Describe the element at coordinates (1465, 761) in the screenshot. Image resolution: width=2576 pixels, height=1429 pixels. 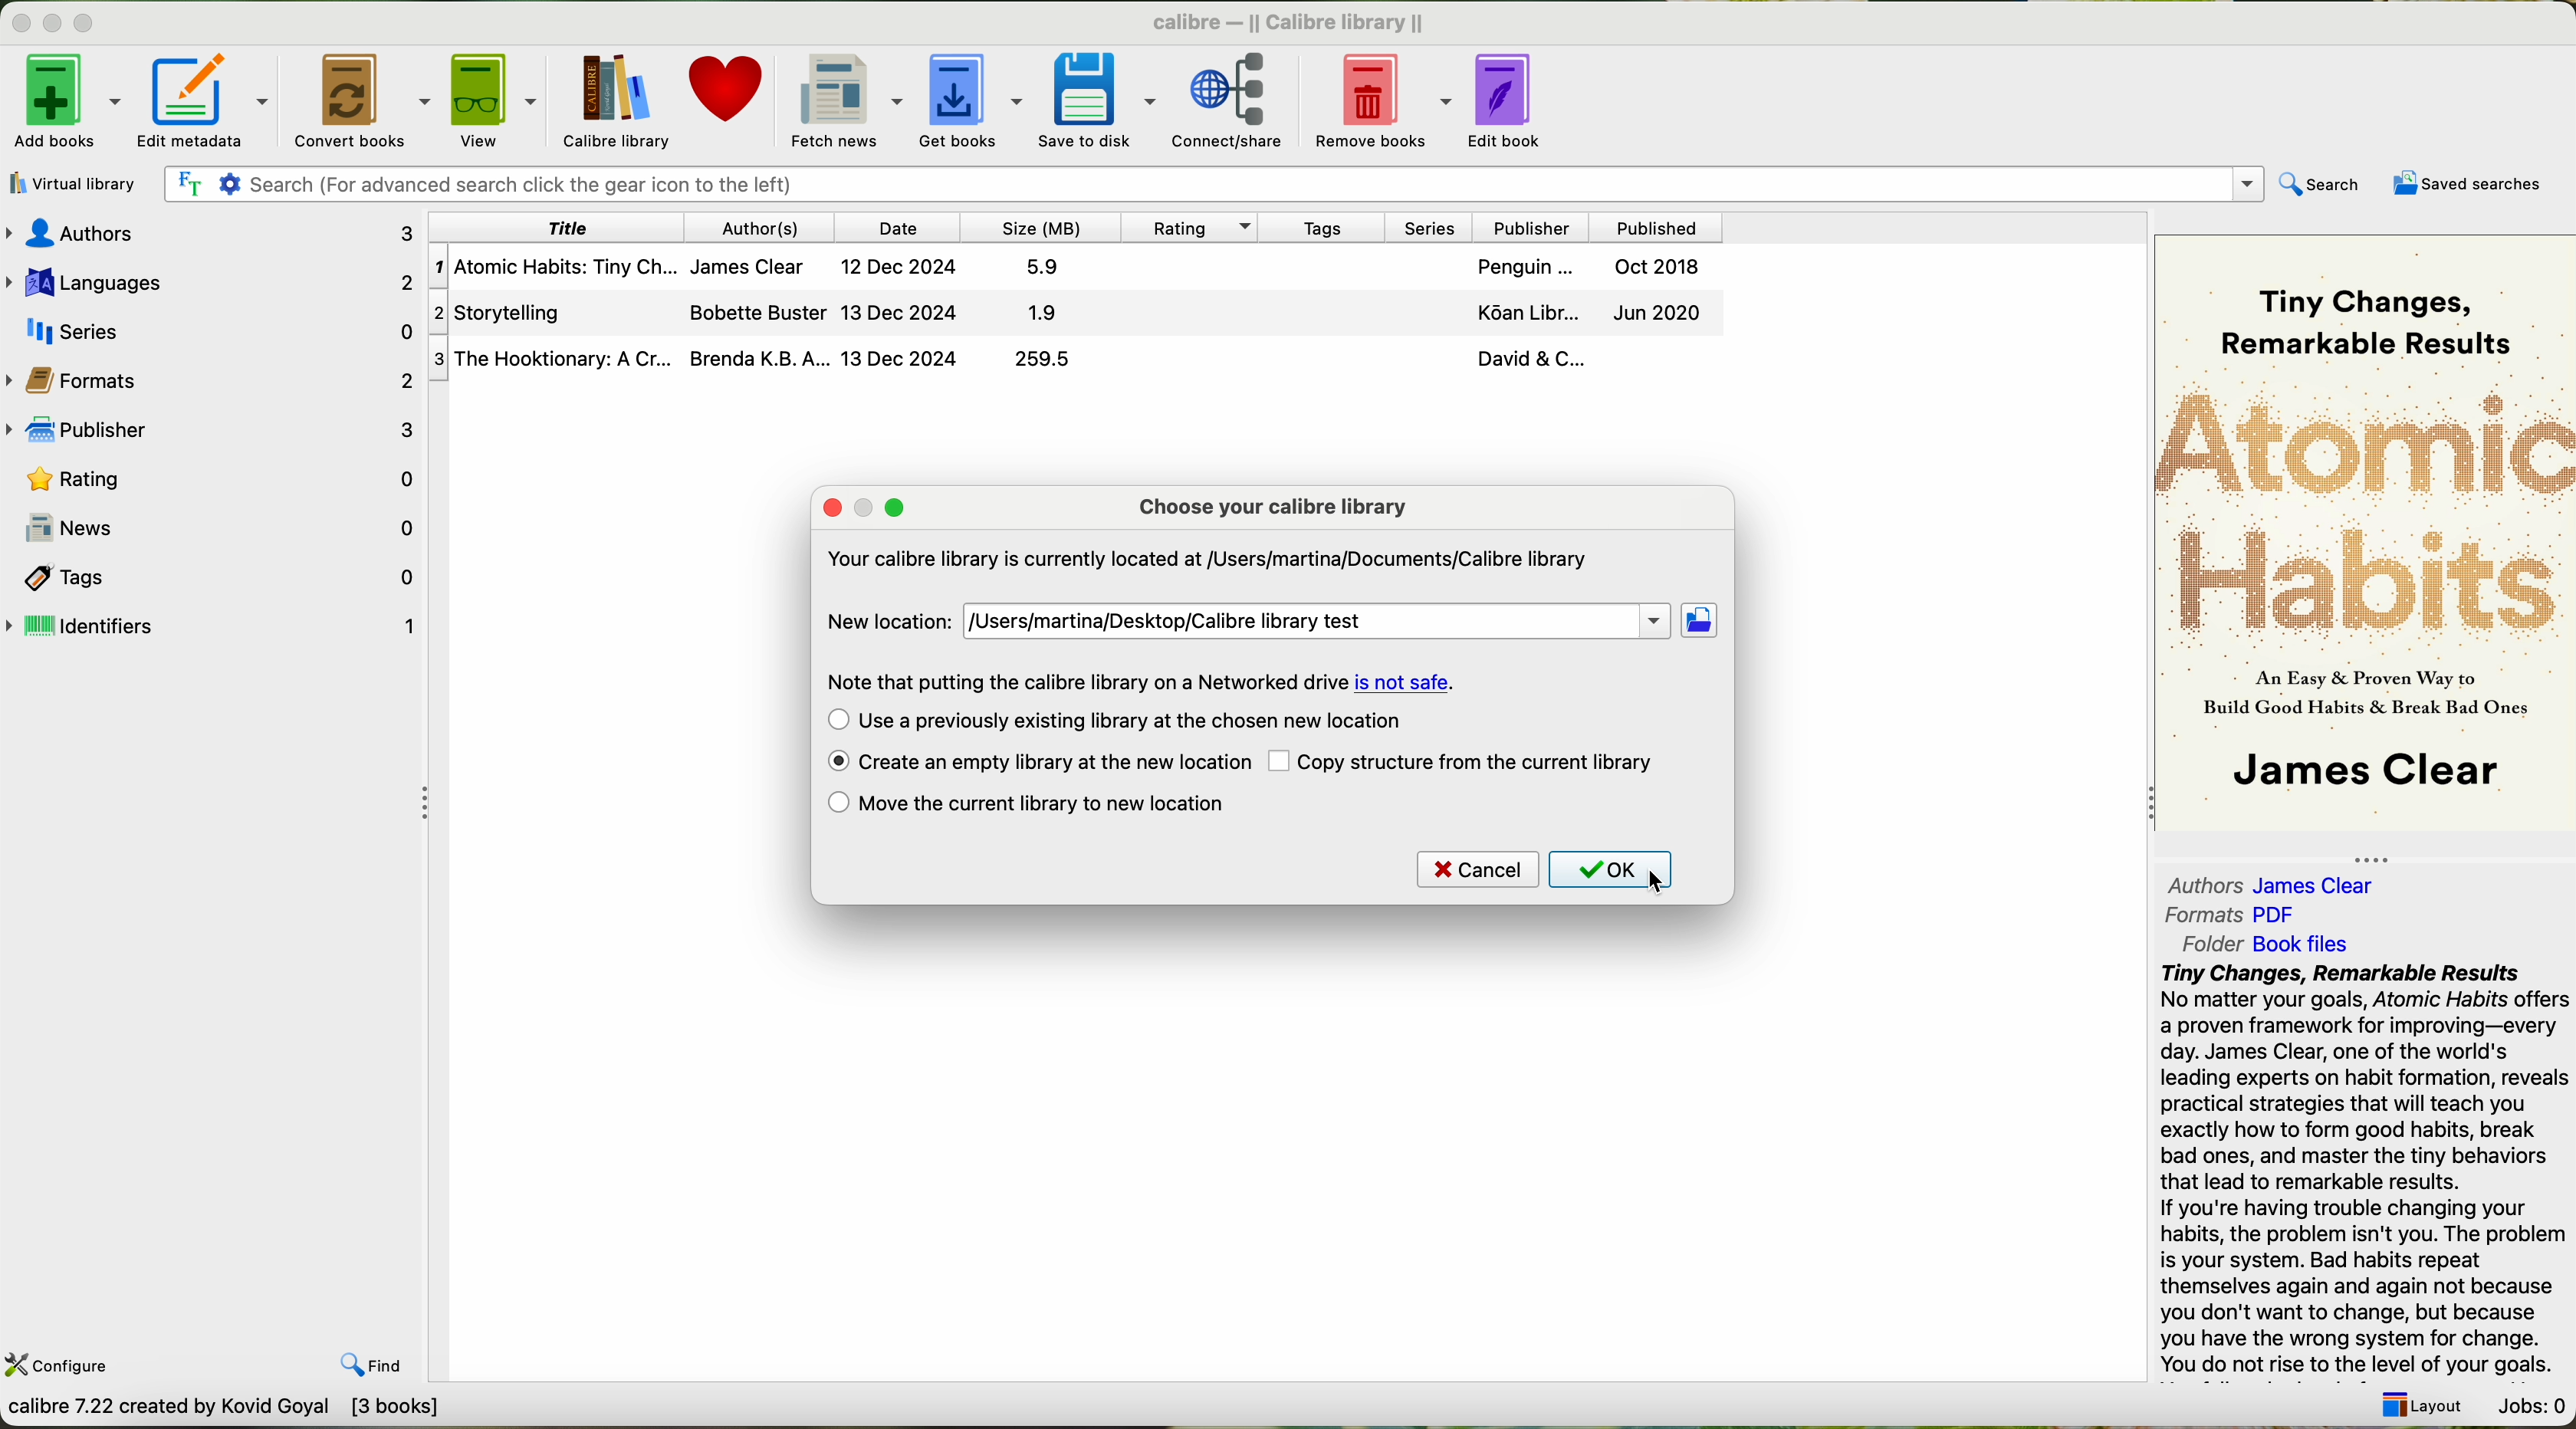
I see `copy structure from the current library` at that location.